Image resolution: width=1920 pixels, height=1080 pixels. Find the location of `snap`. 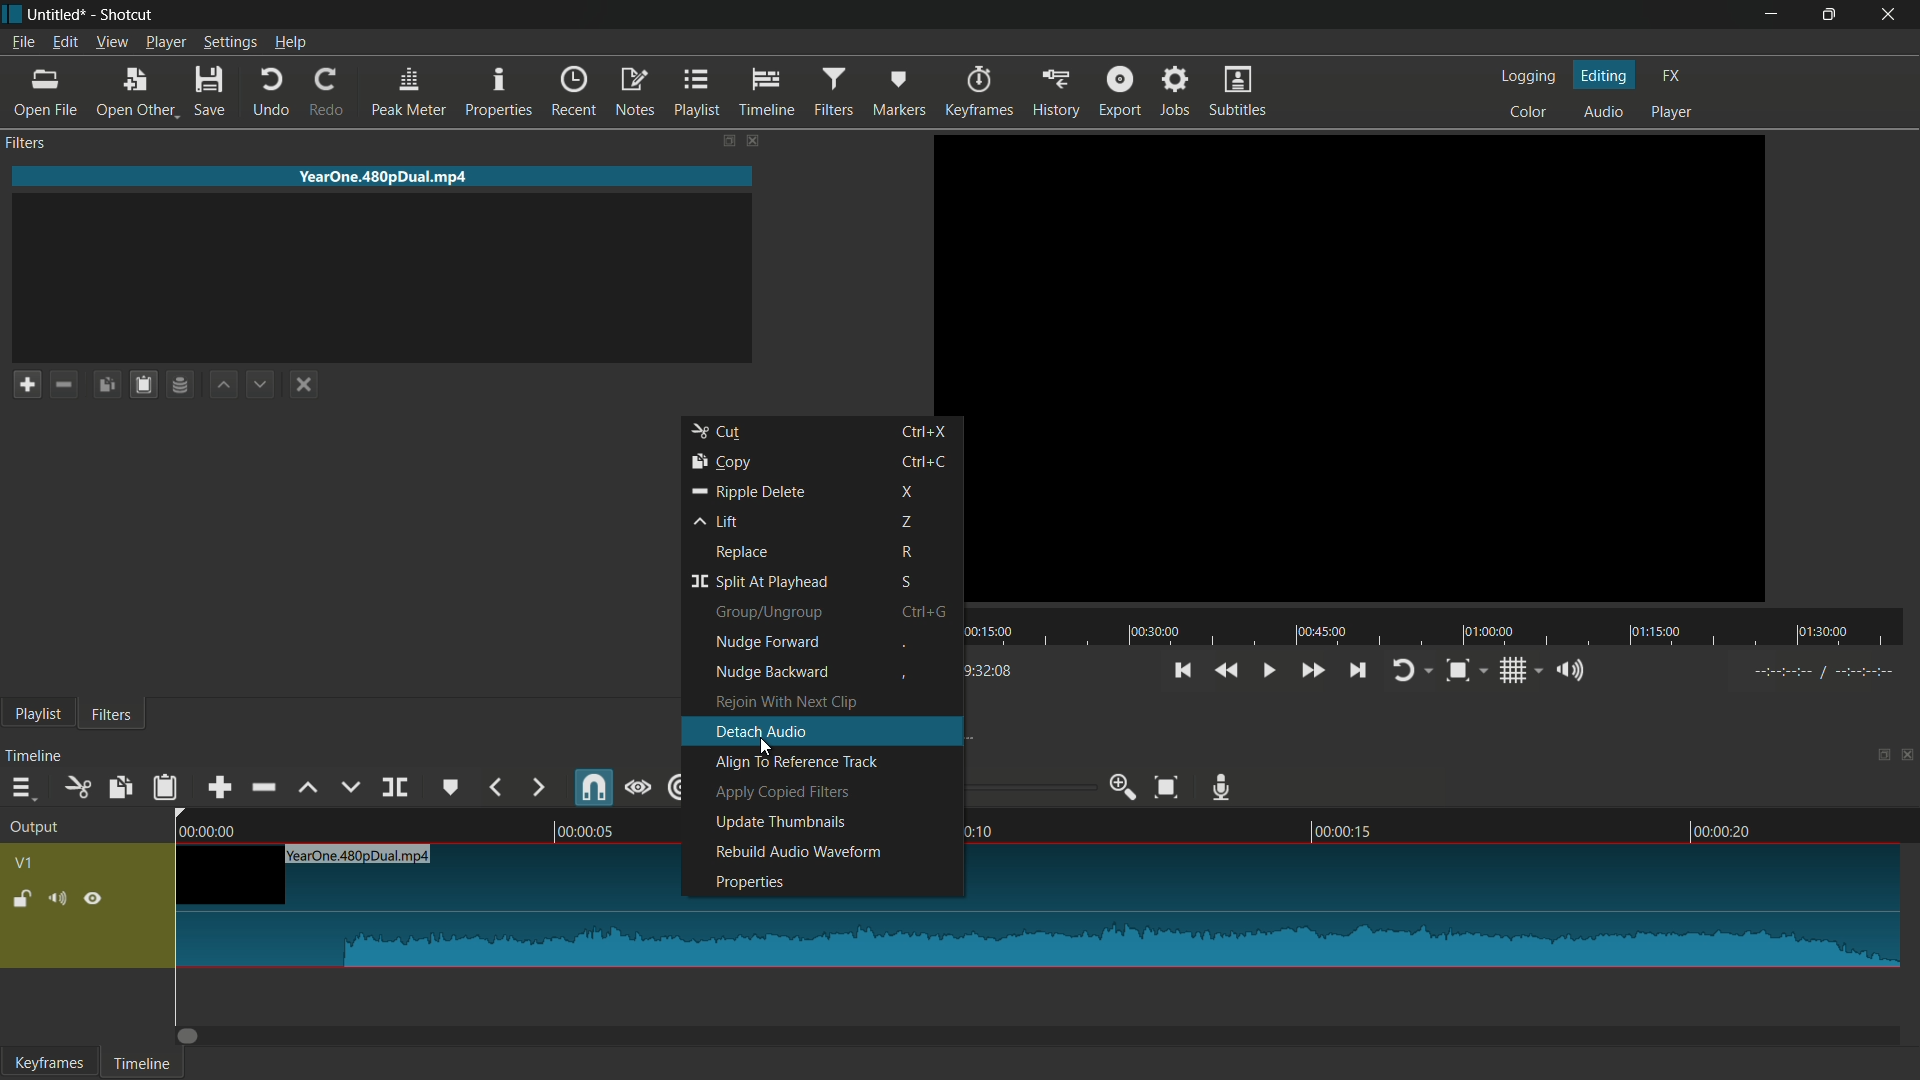

snap is located at coordinates (593, 787).